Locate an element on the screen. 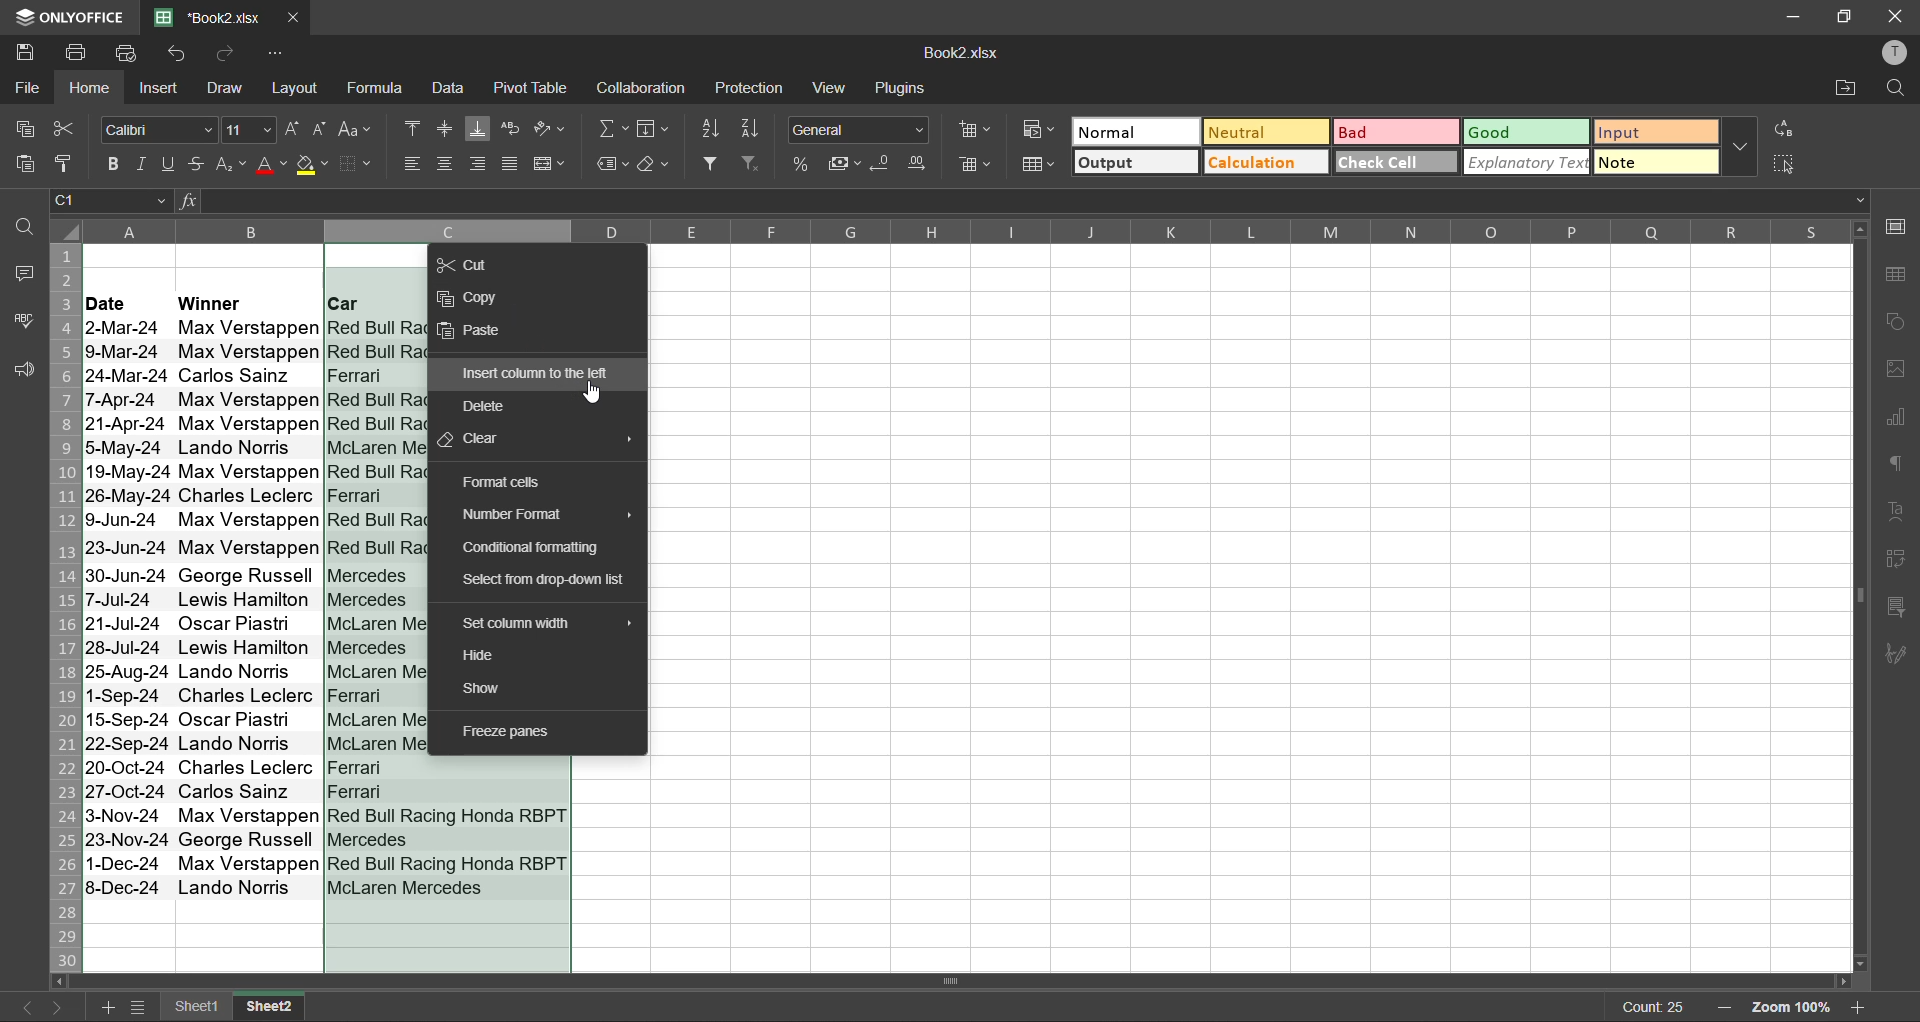  Max Verstappen
Max Verstappen
Carlos Sainz
Max Verstappen
Max Verstappen
Lando Norris
Max Verstappen
Charles Leclerc
Max Verstappen
Max Verstappen
George Russell
Lewis Hamilton
Oscar Piastri
Lewis Hamilton
Lando Norris
Charles Leclerc
Oscar Piastri
Lando Norris
Charles Leclerc
Carlos Sainz
Max Verstappen
George Russell
Max Verstappen
Lando Norris is located at coordinates (246, 608).